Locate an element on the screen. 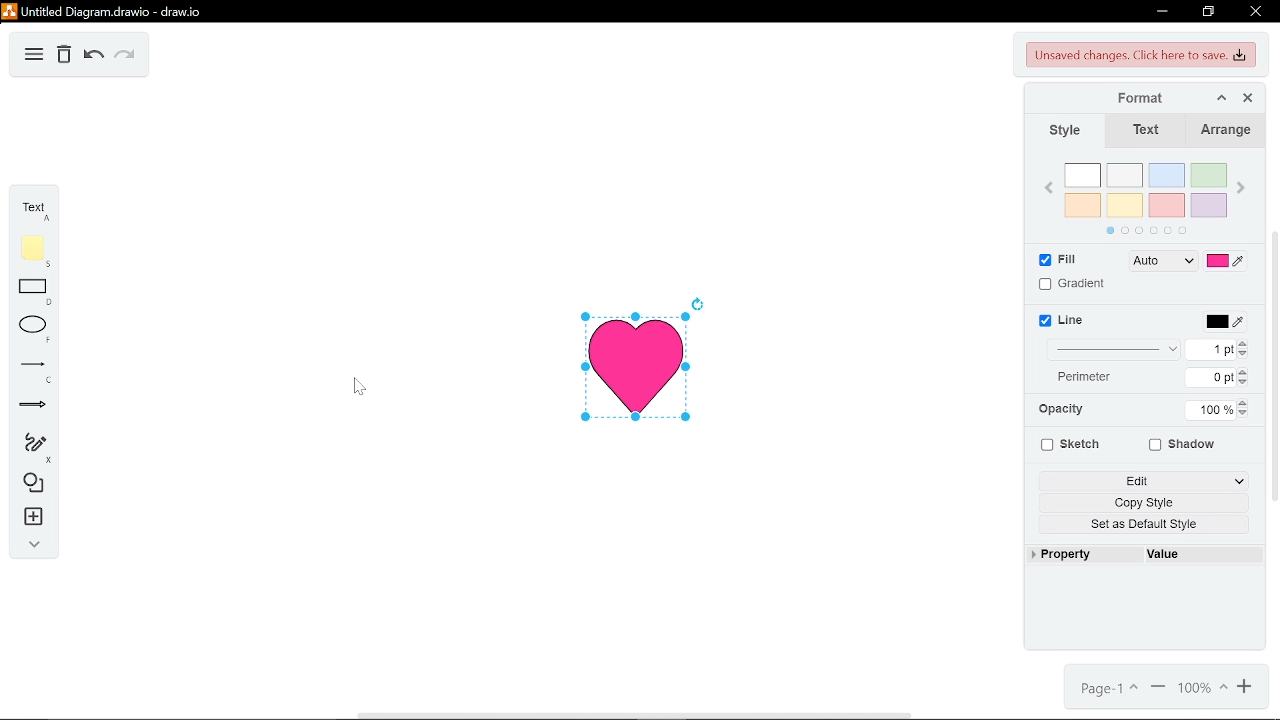 Image resolution: width=1280 pixels, height=720 pixels. note is located at coordinates (32, 251).